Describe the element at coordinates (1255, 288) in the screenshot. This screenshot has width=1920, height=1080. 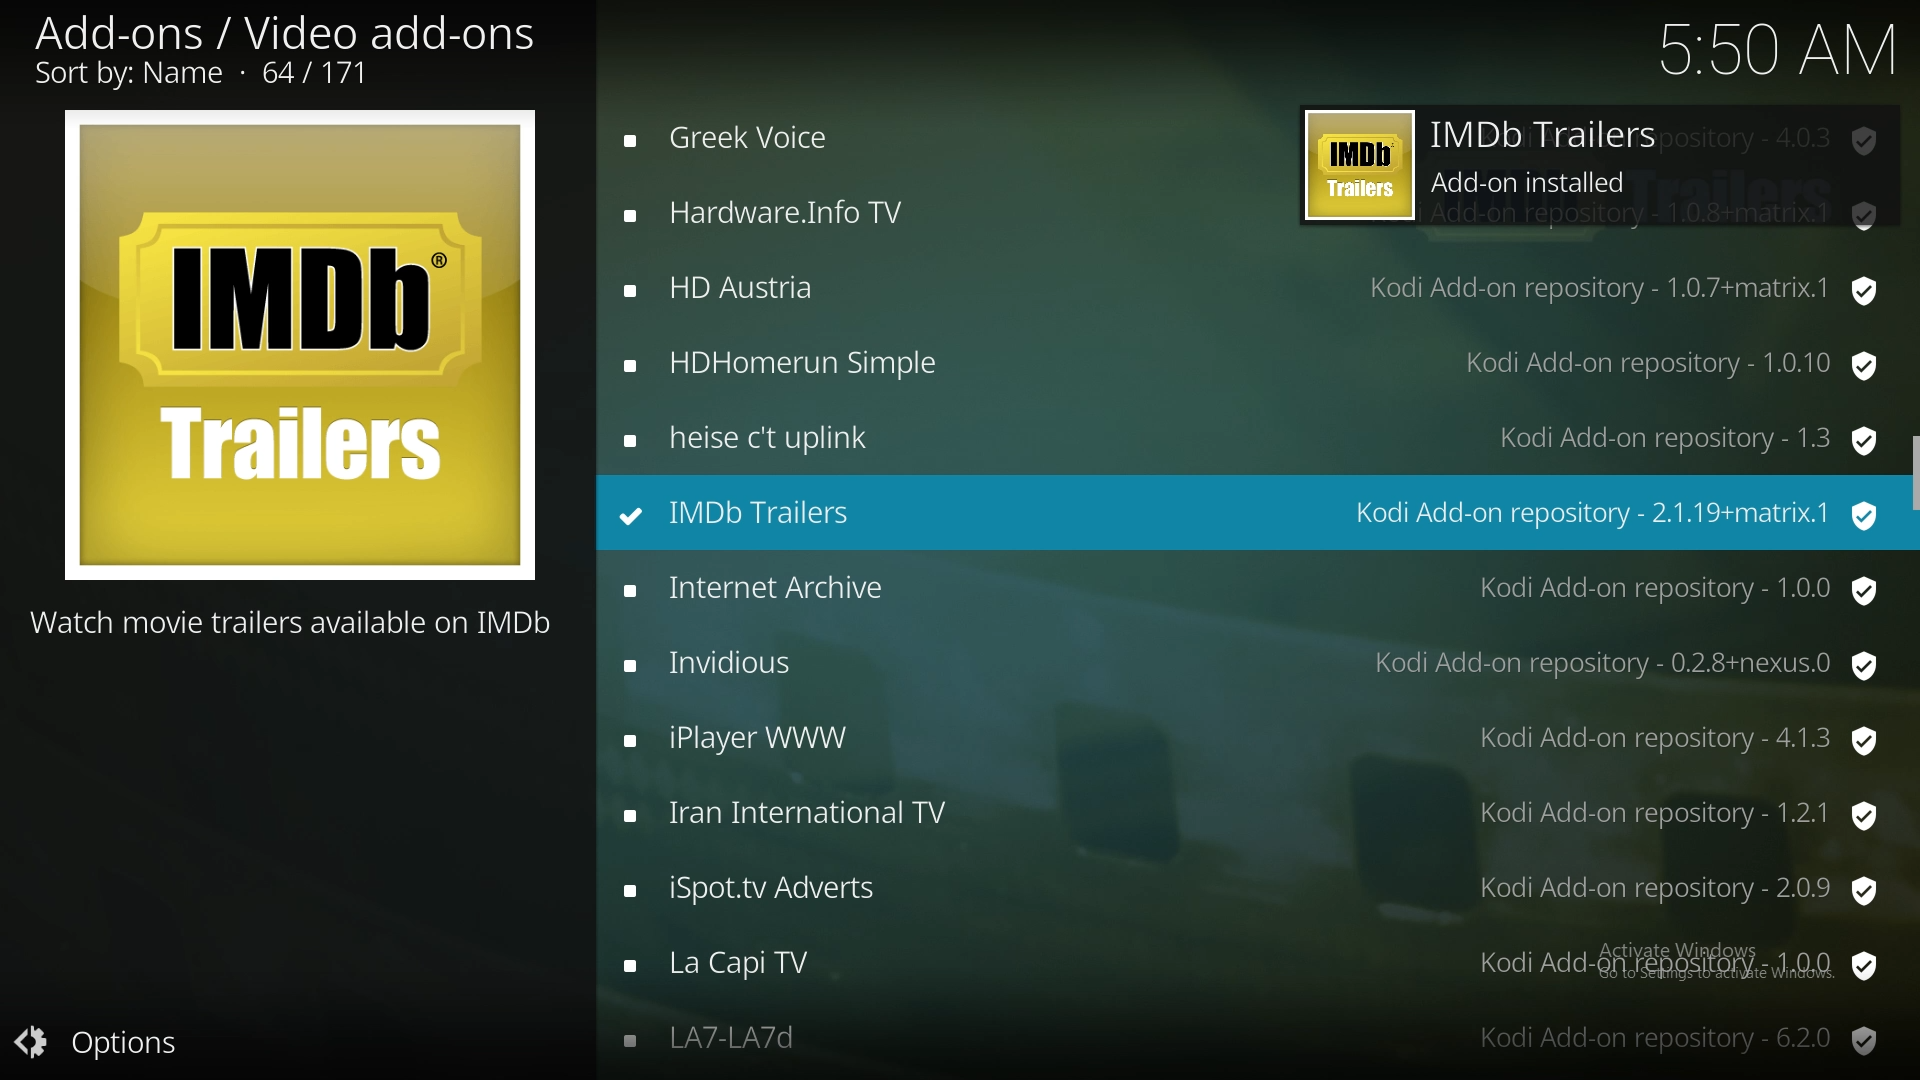
I see `add on` at that location.